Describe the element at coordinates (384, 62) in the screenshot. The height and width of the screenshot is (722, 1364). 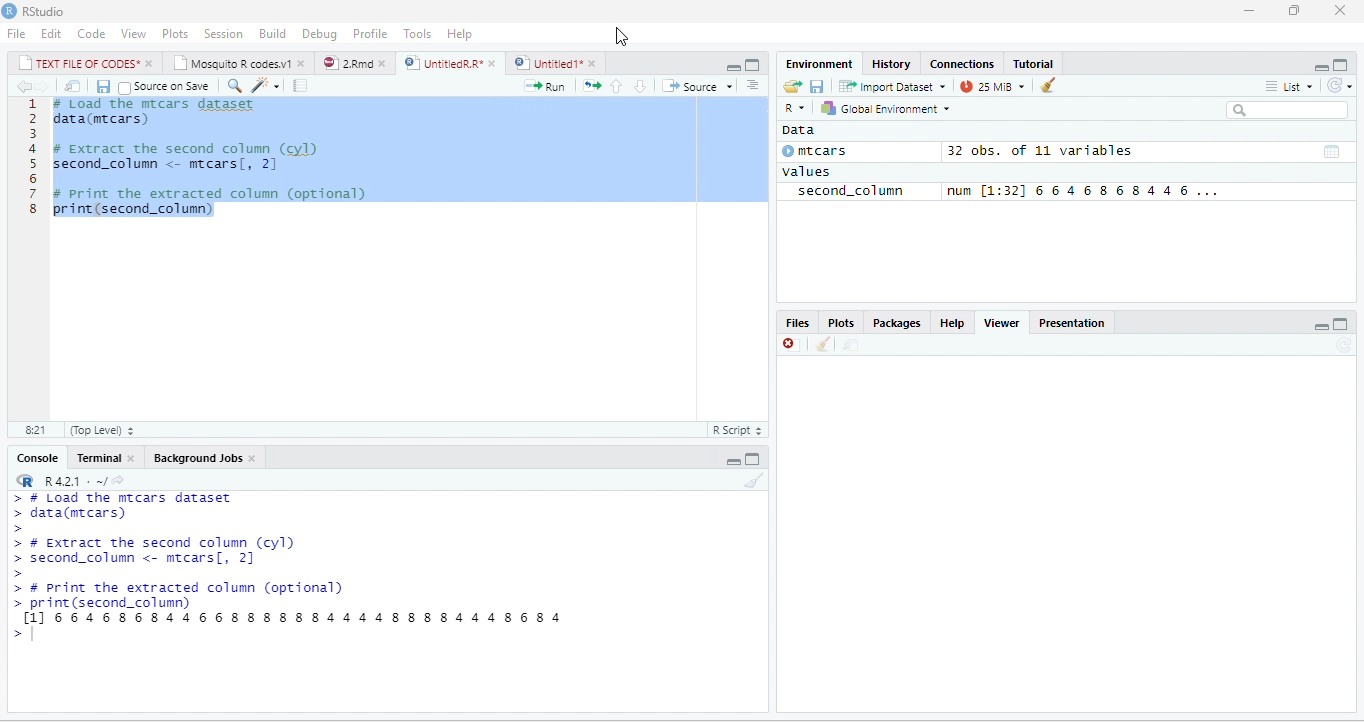
I see `close` at that location.